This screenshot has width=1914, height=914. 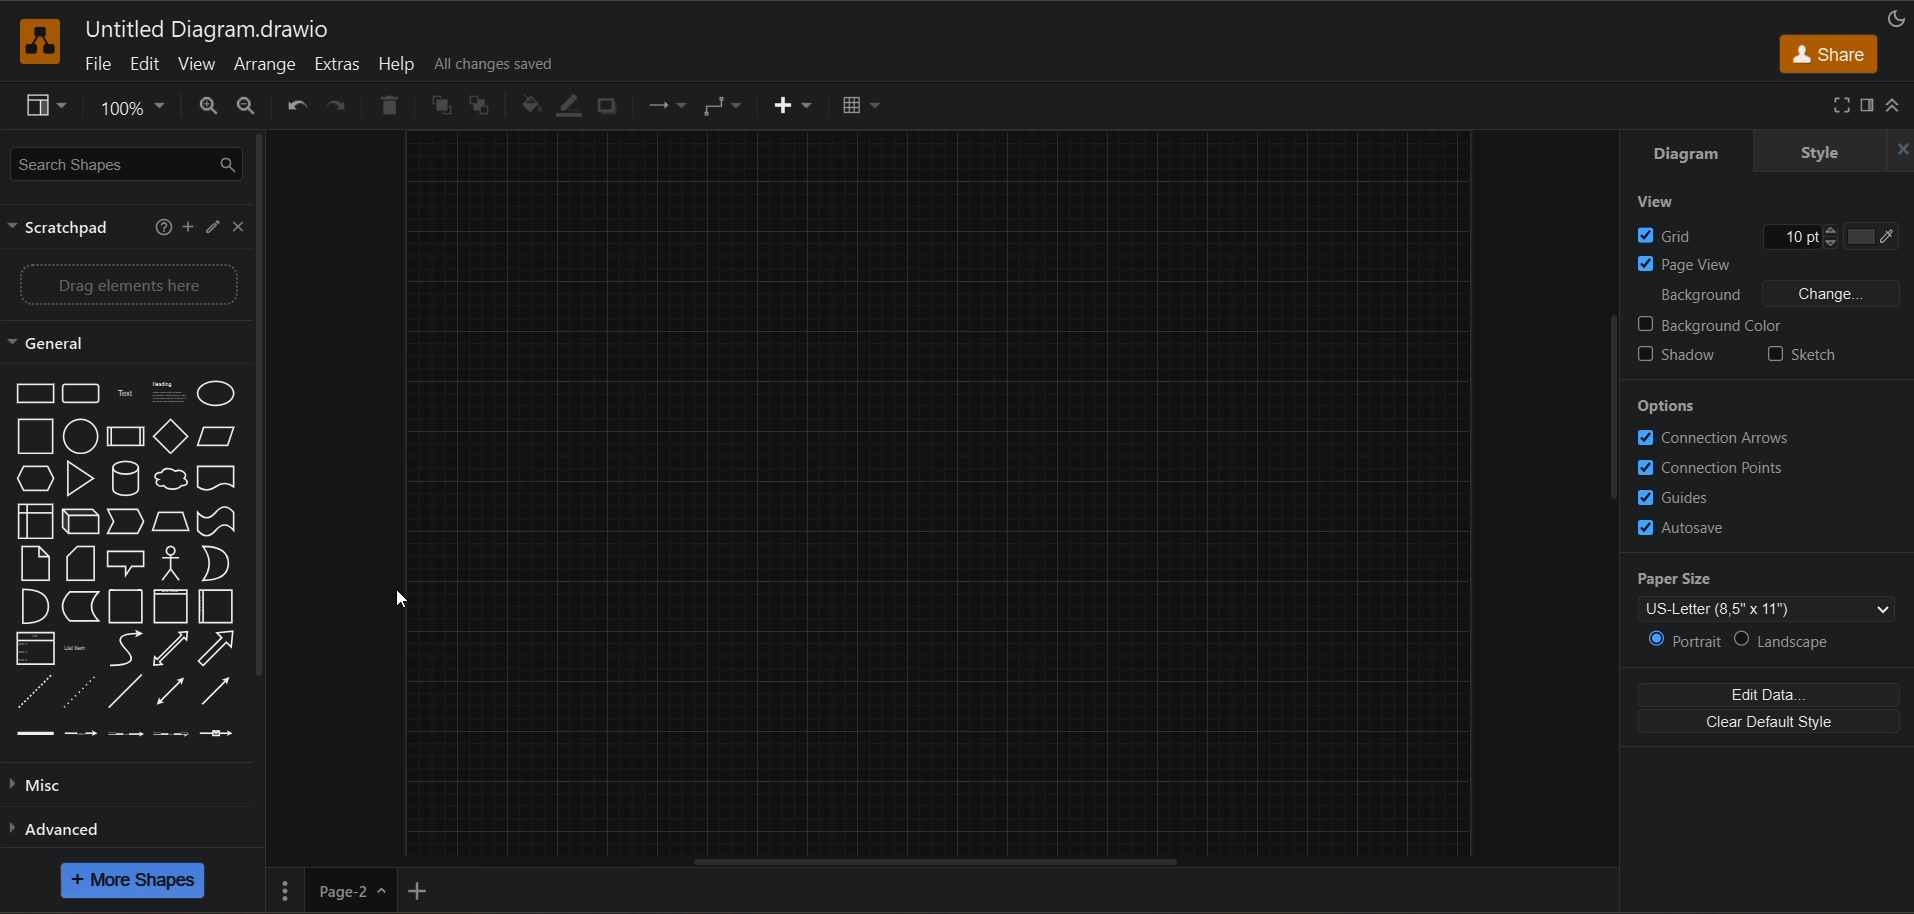 What do you see at coordinates (724, 106) in the screenshot?
I see `waypoints` at bounding box center [724, 106].